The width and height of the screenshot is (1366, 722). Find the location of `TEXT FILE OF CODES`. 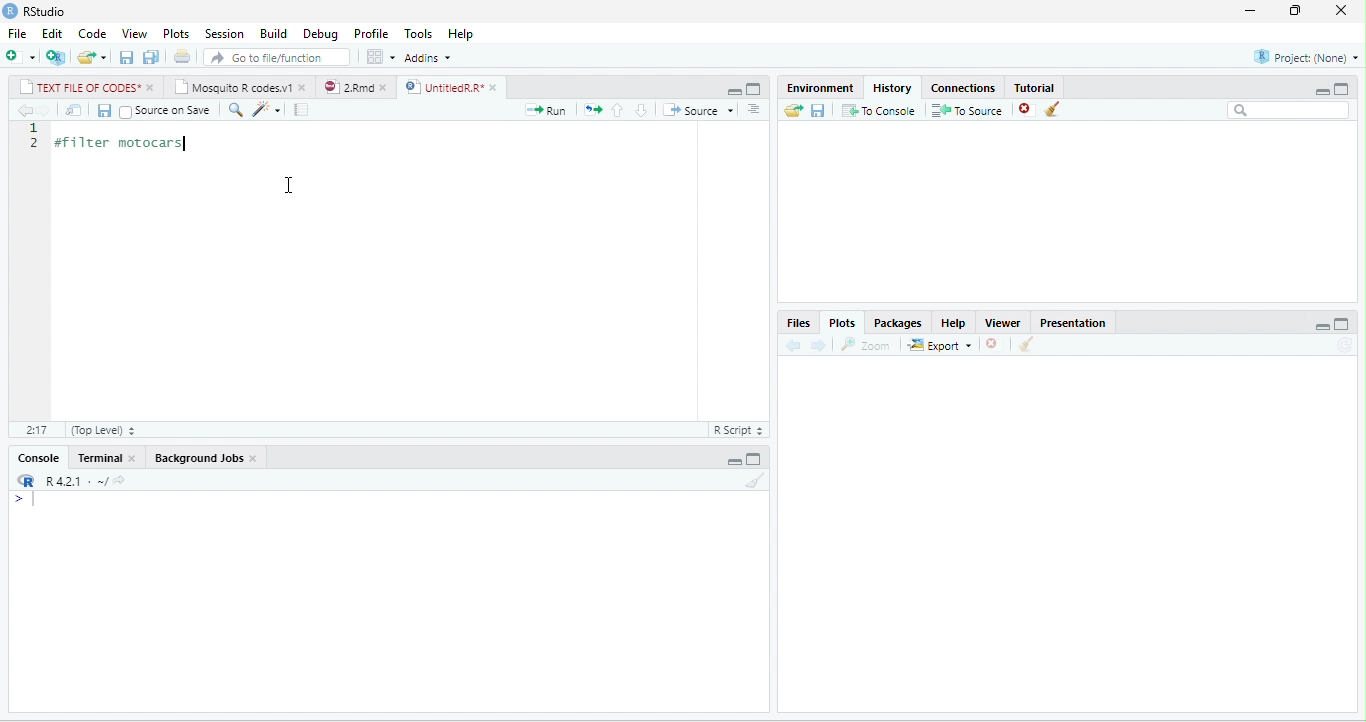

TEXT FILE OF CODES is located at coordinates (80, 86).